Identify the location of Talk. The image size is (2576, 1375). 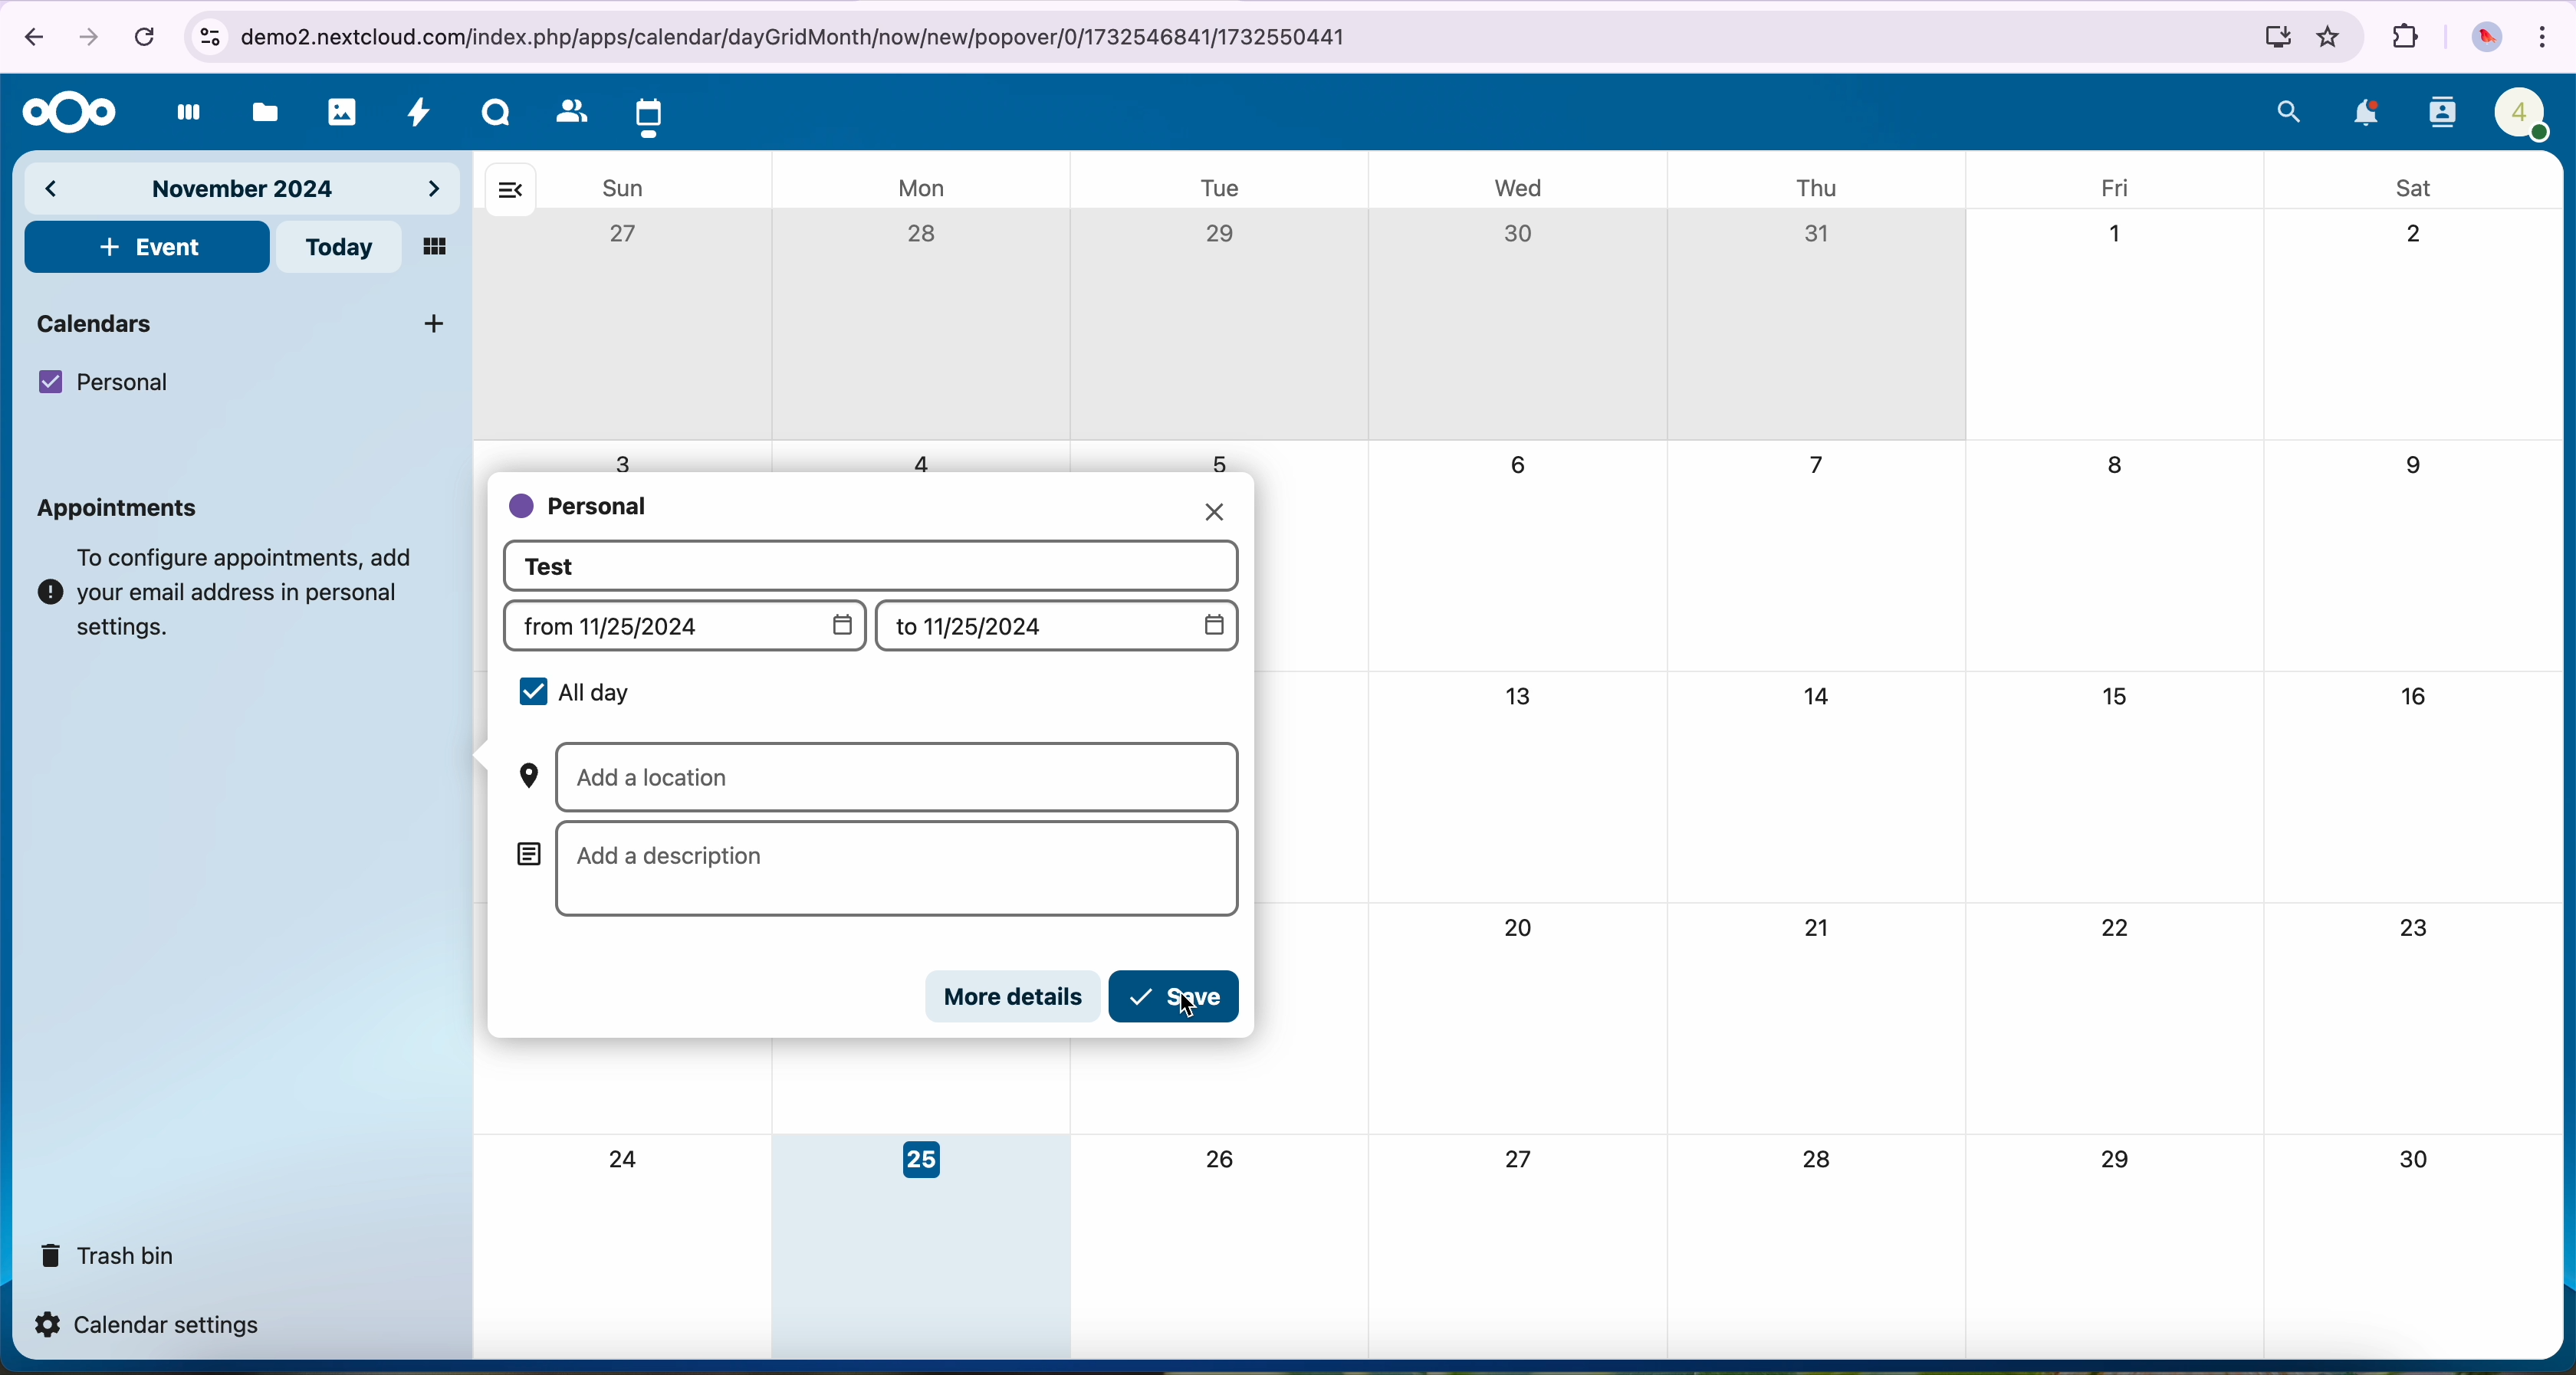
(496, 112).